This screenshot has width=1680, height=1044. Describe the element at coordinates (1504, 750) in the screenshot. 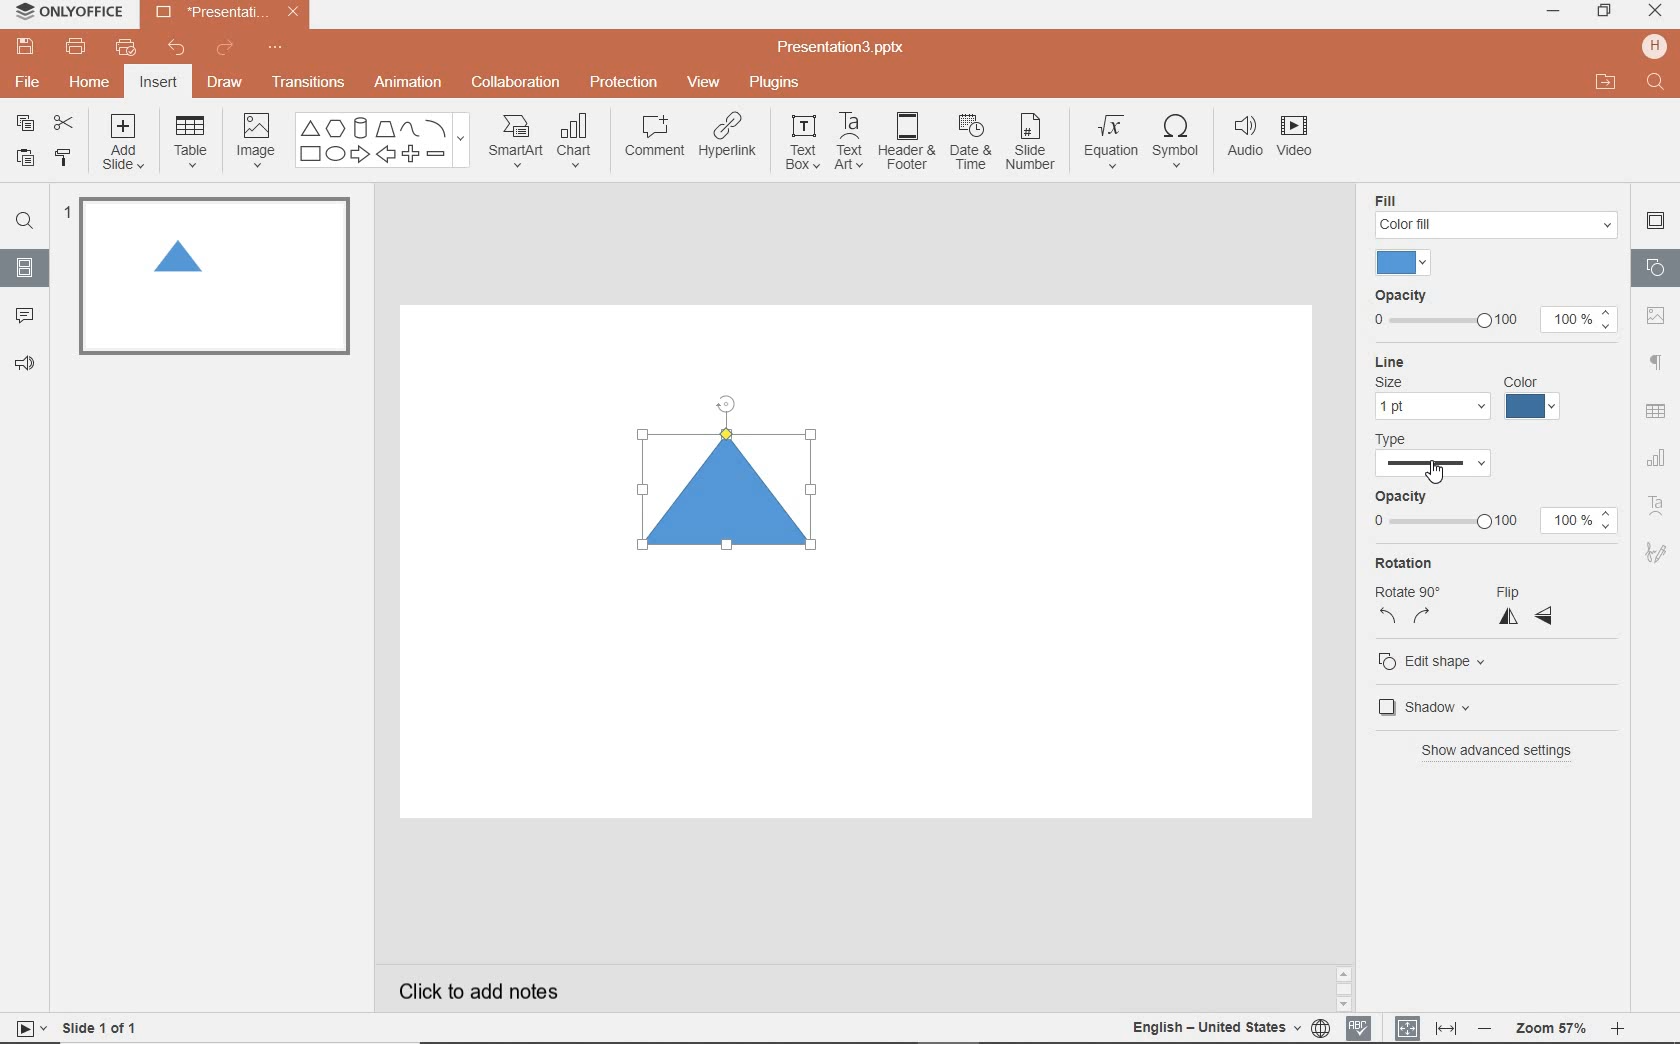

I see `show advanced settings` at that location.